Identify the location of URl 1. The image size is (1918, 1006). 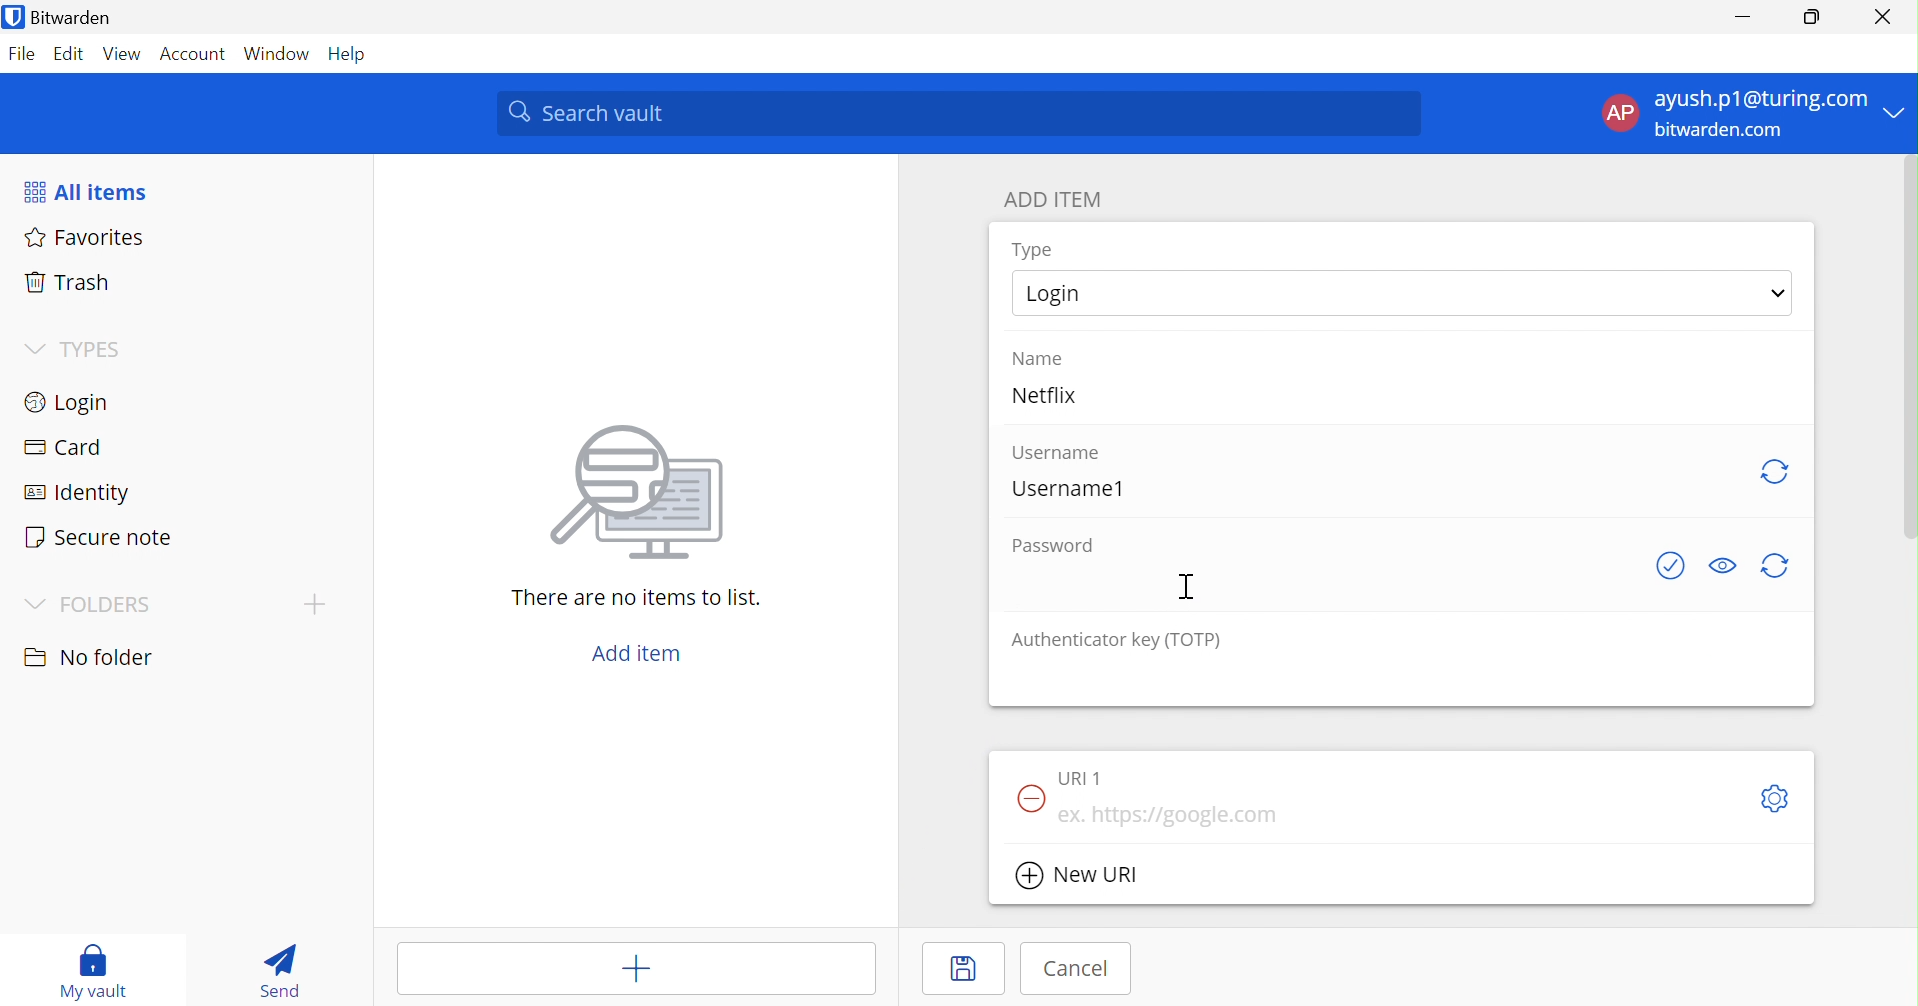
(1080, 778).